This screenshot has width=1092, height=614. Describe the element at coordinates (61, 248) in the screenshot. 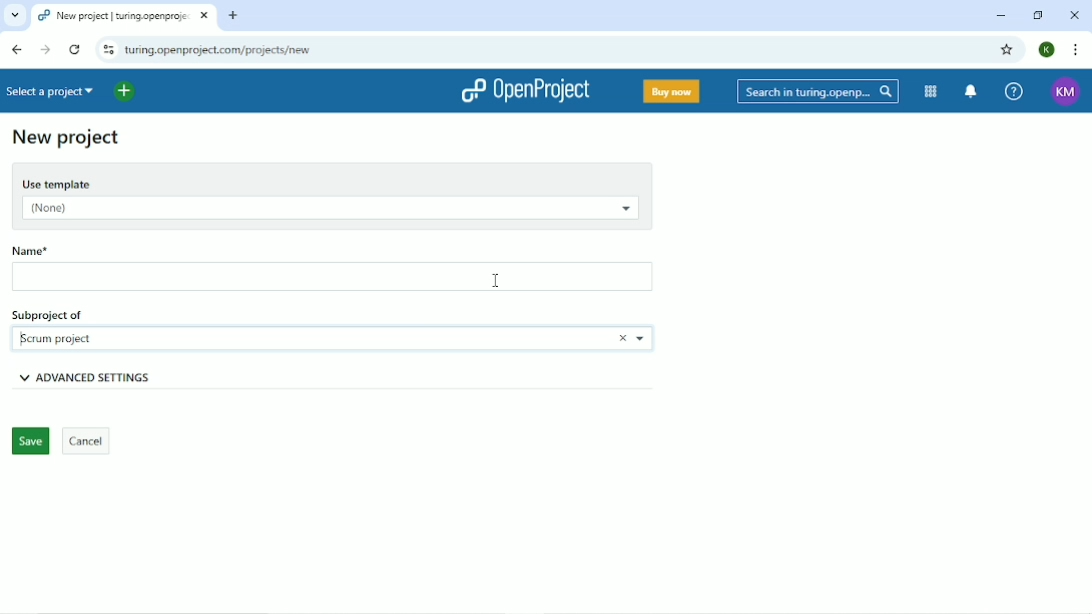

I see `Name*` at that location.